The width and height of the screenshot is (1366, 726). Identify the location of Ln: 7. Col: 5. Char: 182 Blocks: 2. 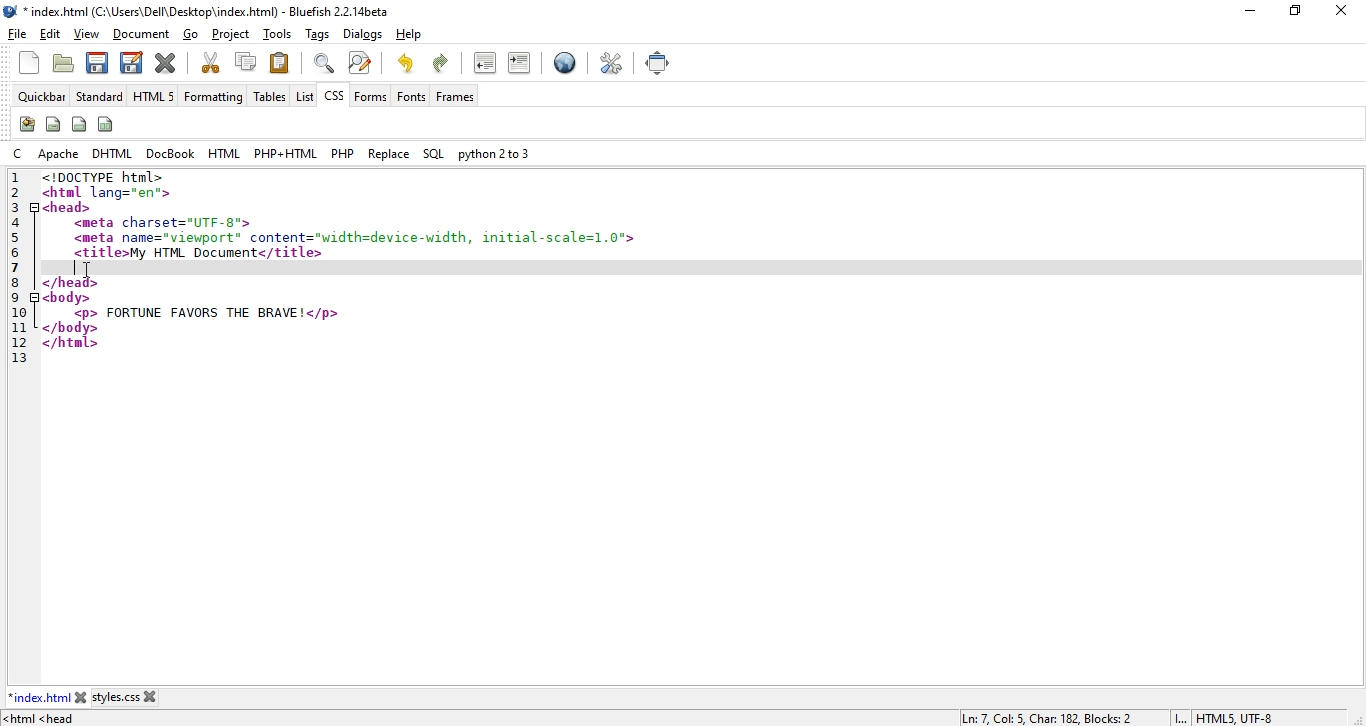
(1050, 717).